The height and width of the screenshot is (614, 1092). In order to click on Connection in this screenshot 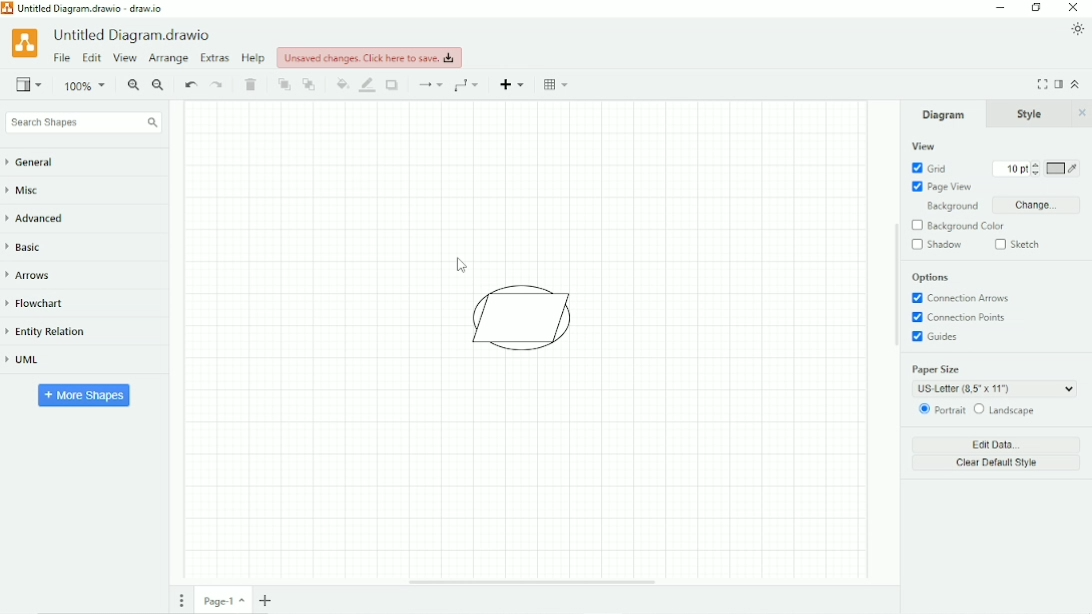, I will do `click(429, 85)`.